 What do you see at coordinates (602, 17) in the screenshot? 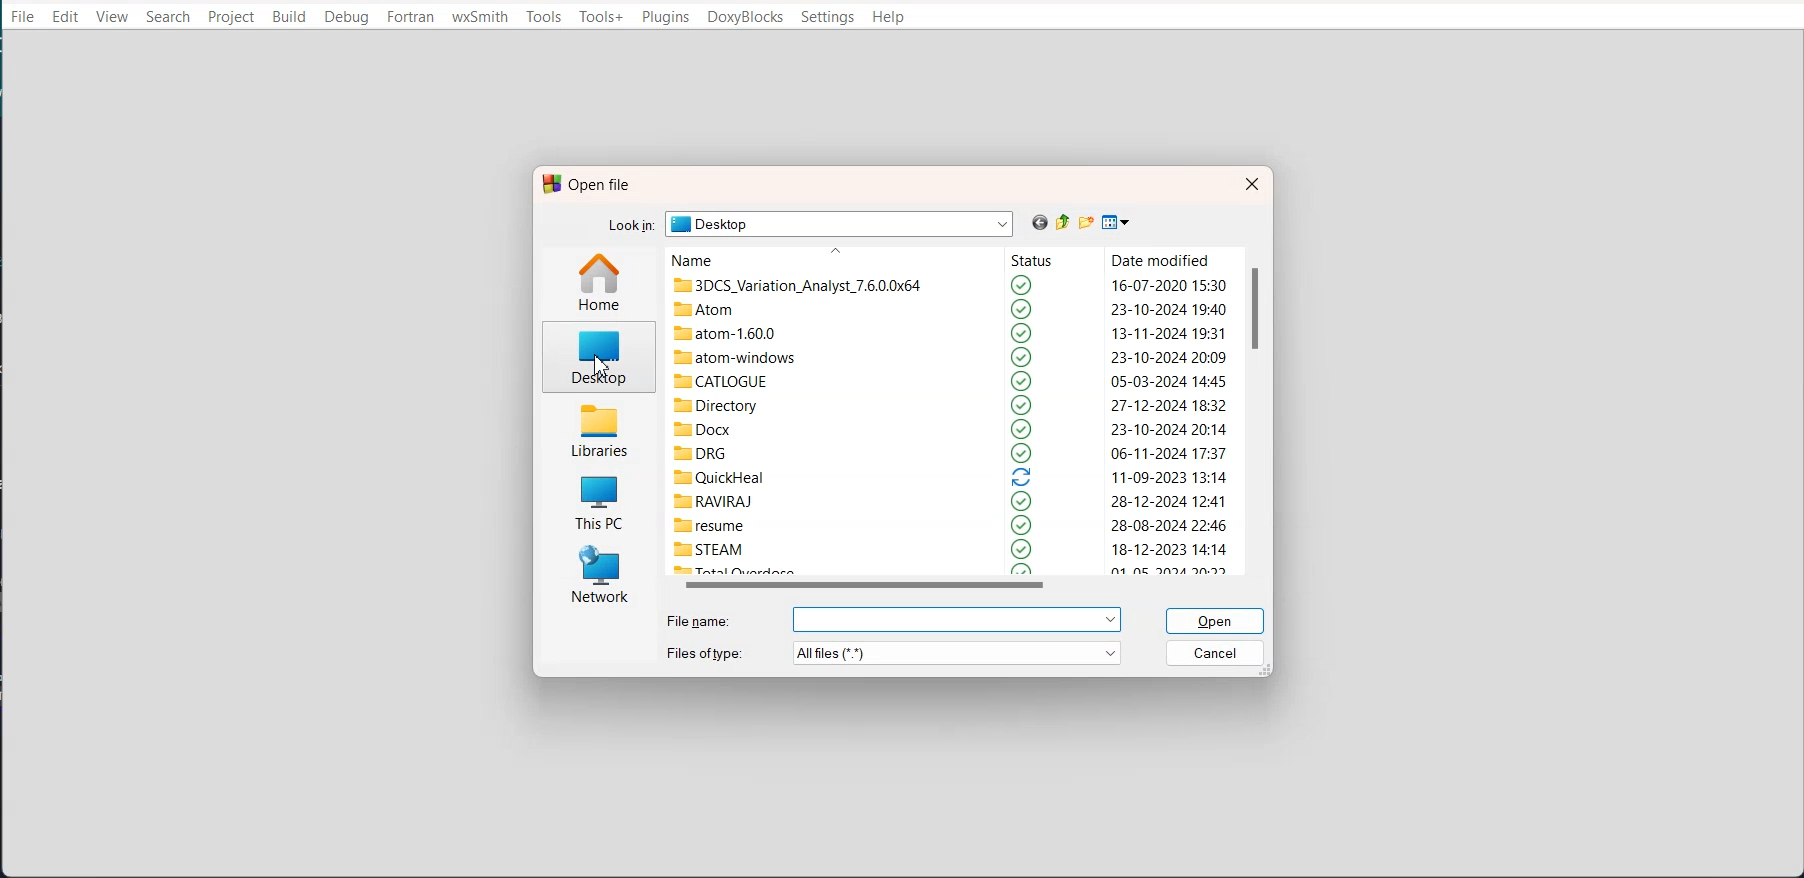
I see `Tools+` at bounding box center [602, 17].